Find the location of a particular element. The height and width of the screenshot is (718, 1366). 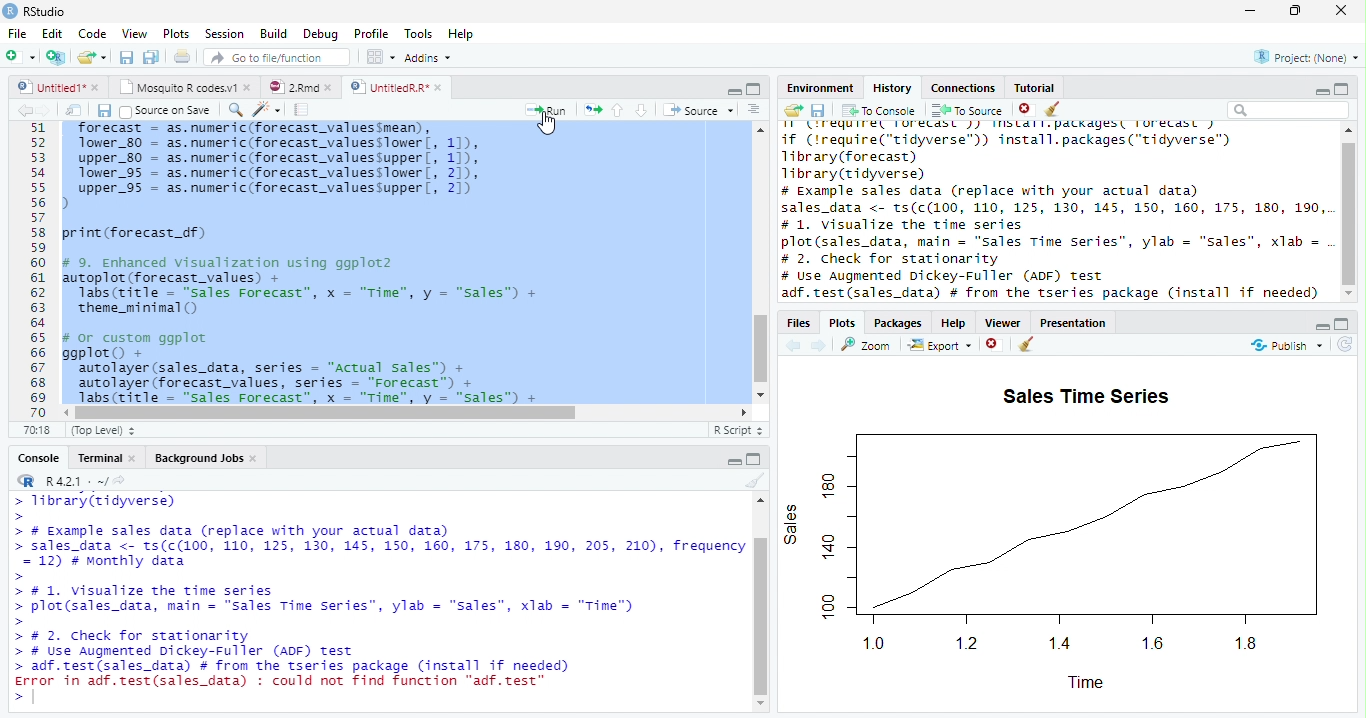

Publish is located at coordinates (1287, 346).